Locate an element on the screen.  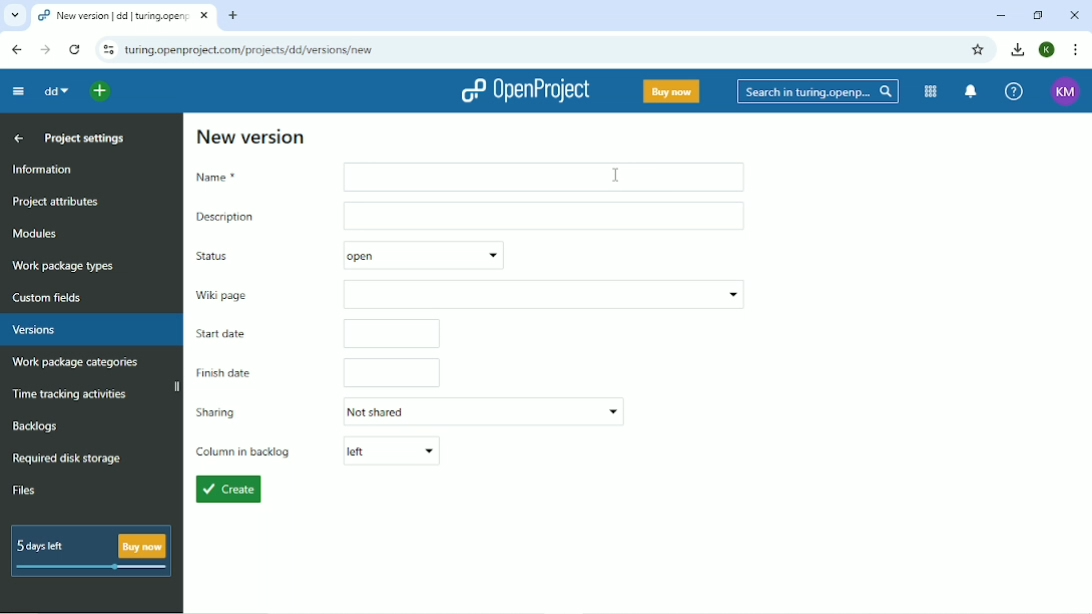
New version is located at coordinates (253, 136).